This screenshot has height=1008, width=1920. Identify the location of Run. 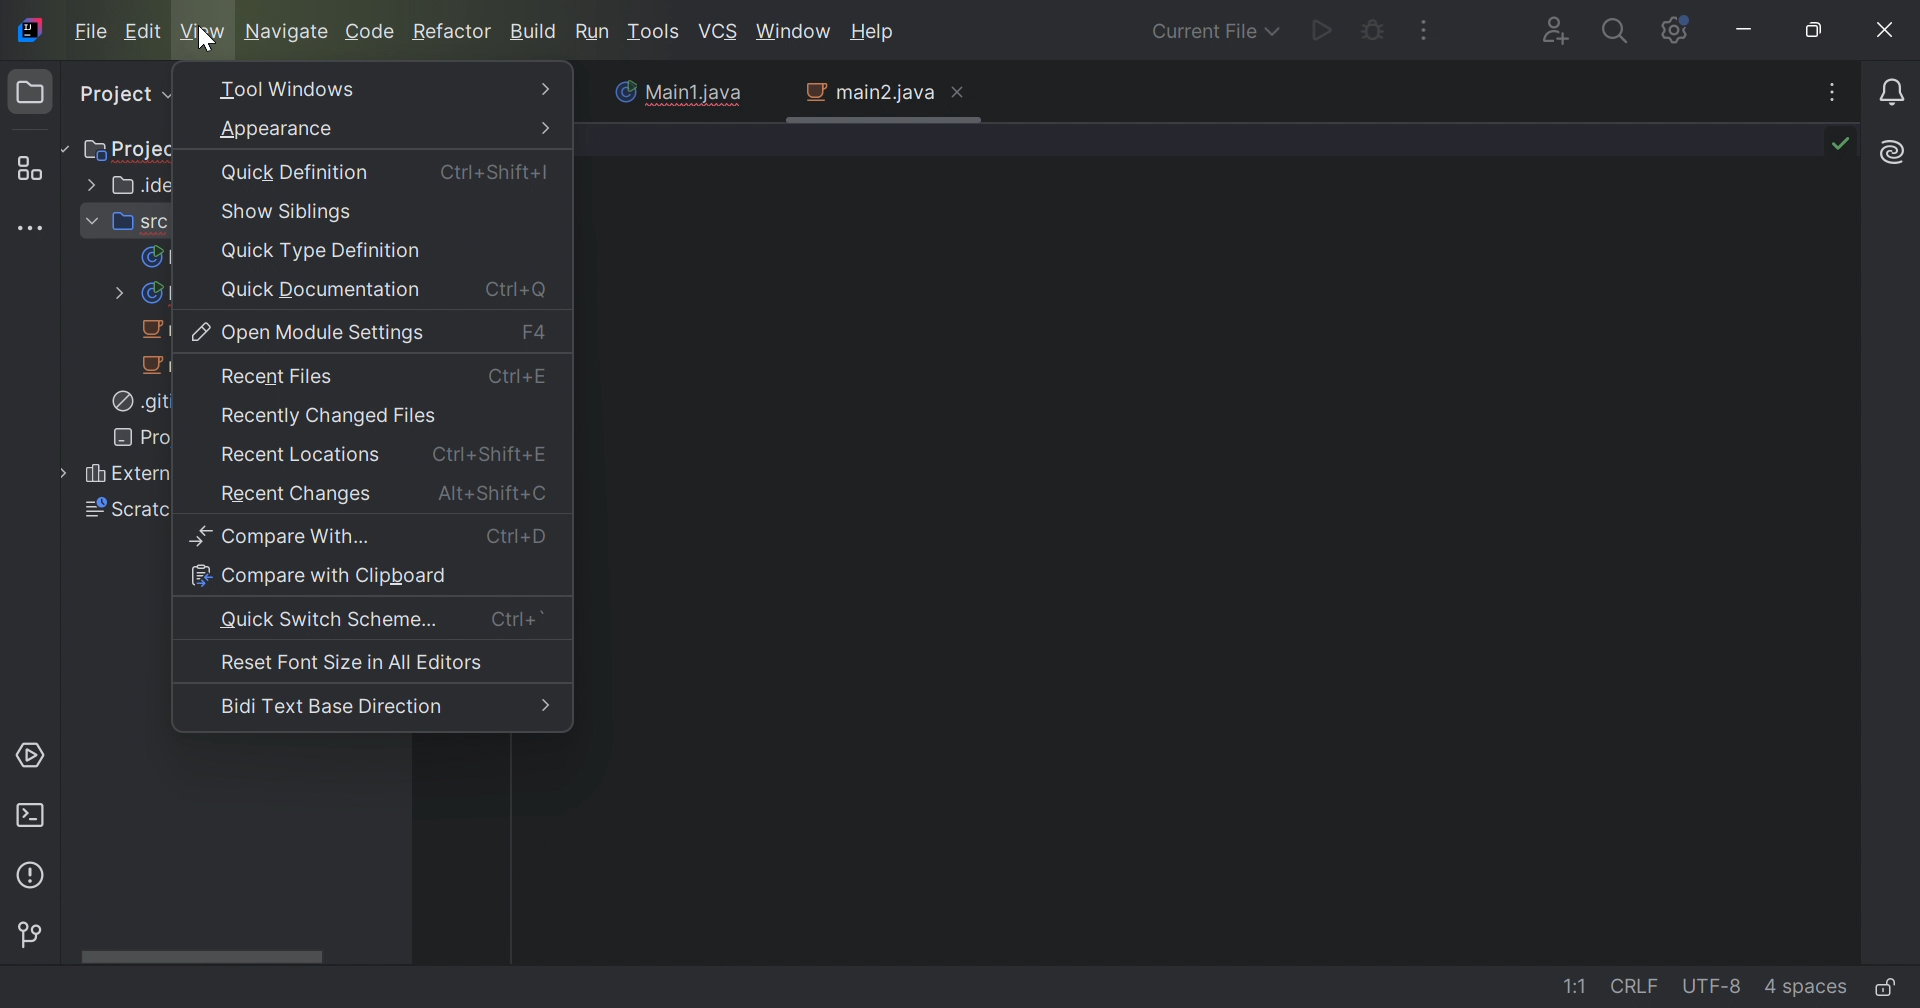
(593, 31).